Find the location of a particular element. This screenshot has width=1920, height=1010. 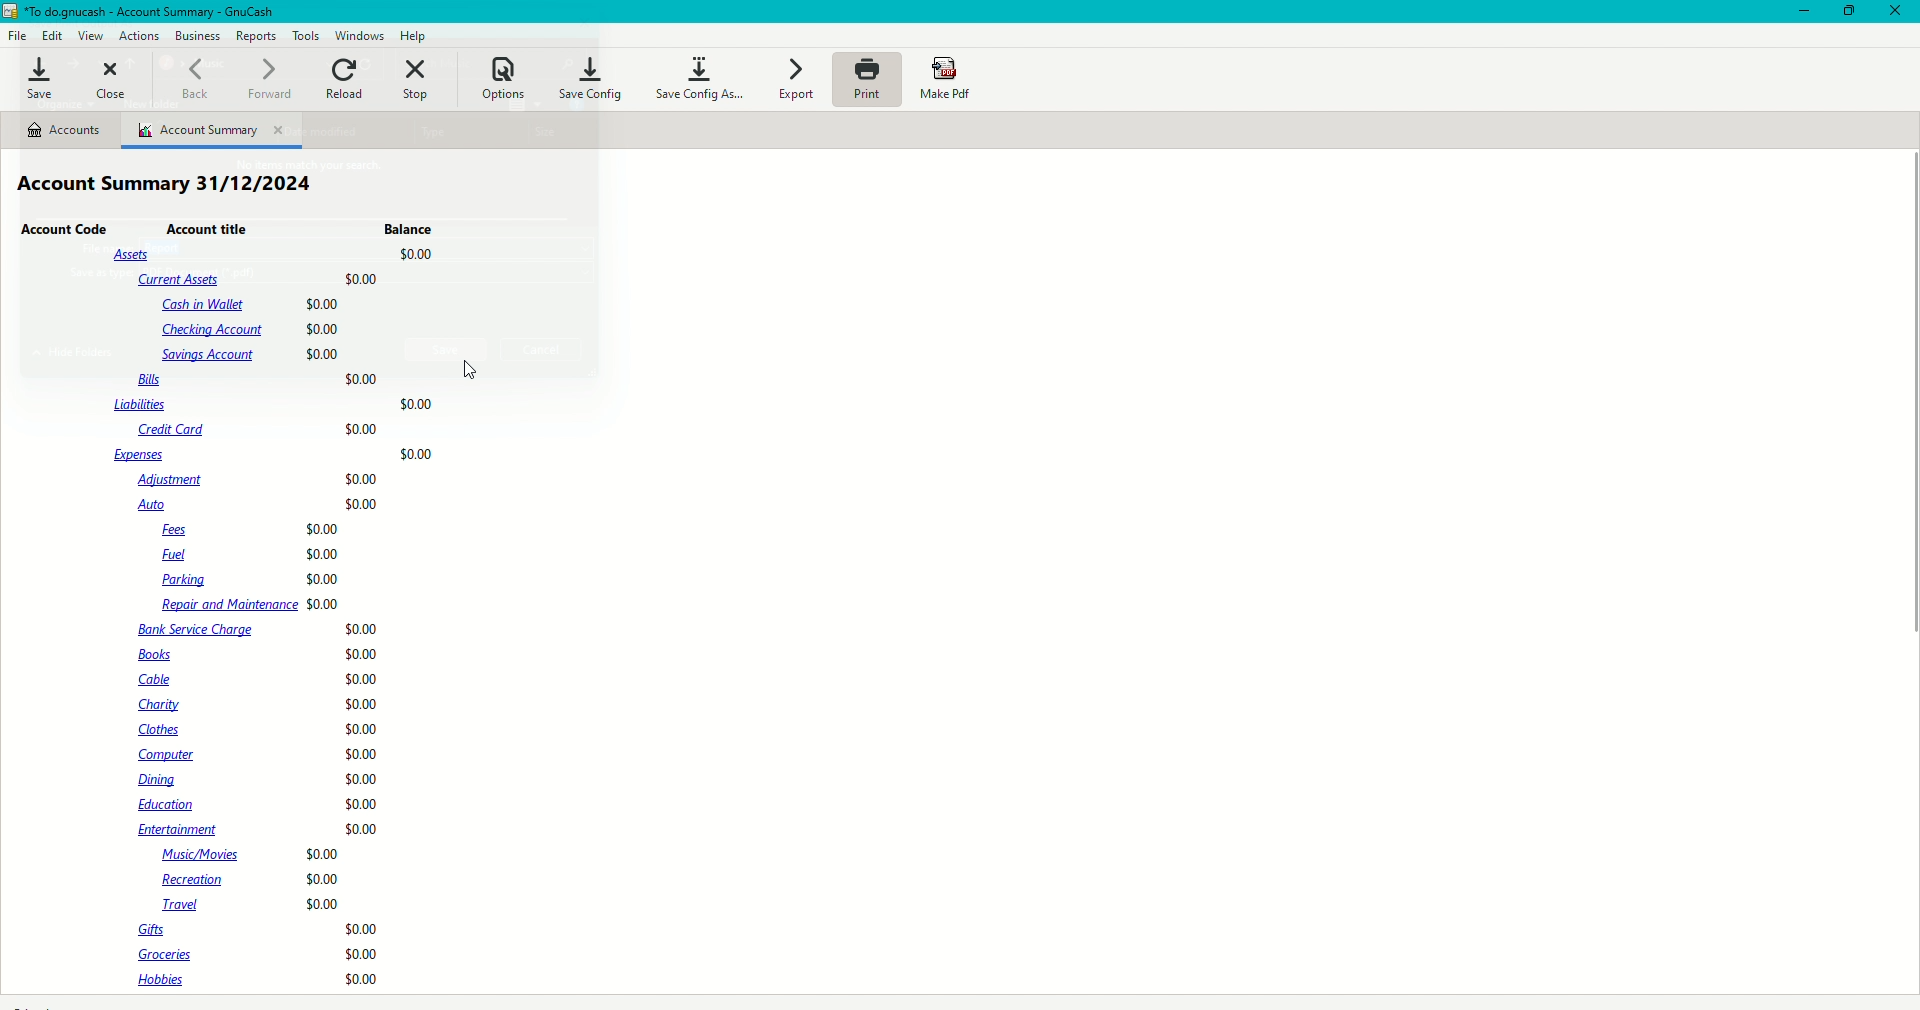

Save Config as is located at coordinates (698, 76).